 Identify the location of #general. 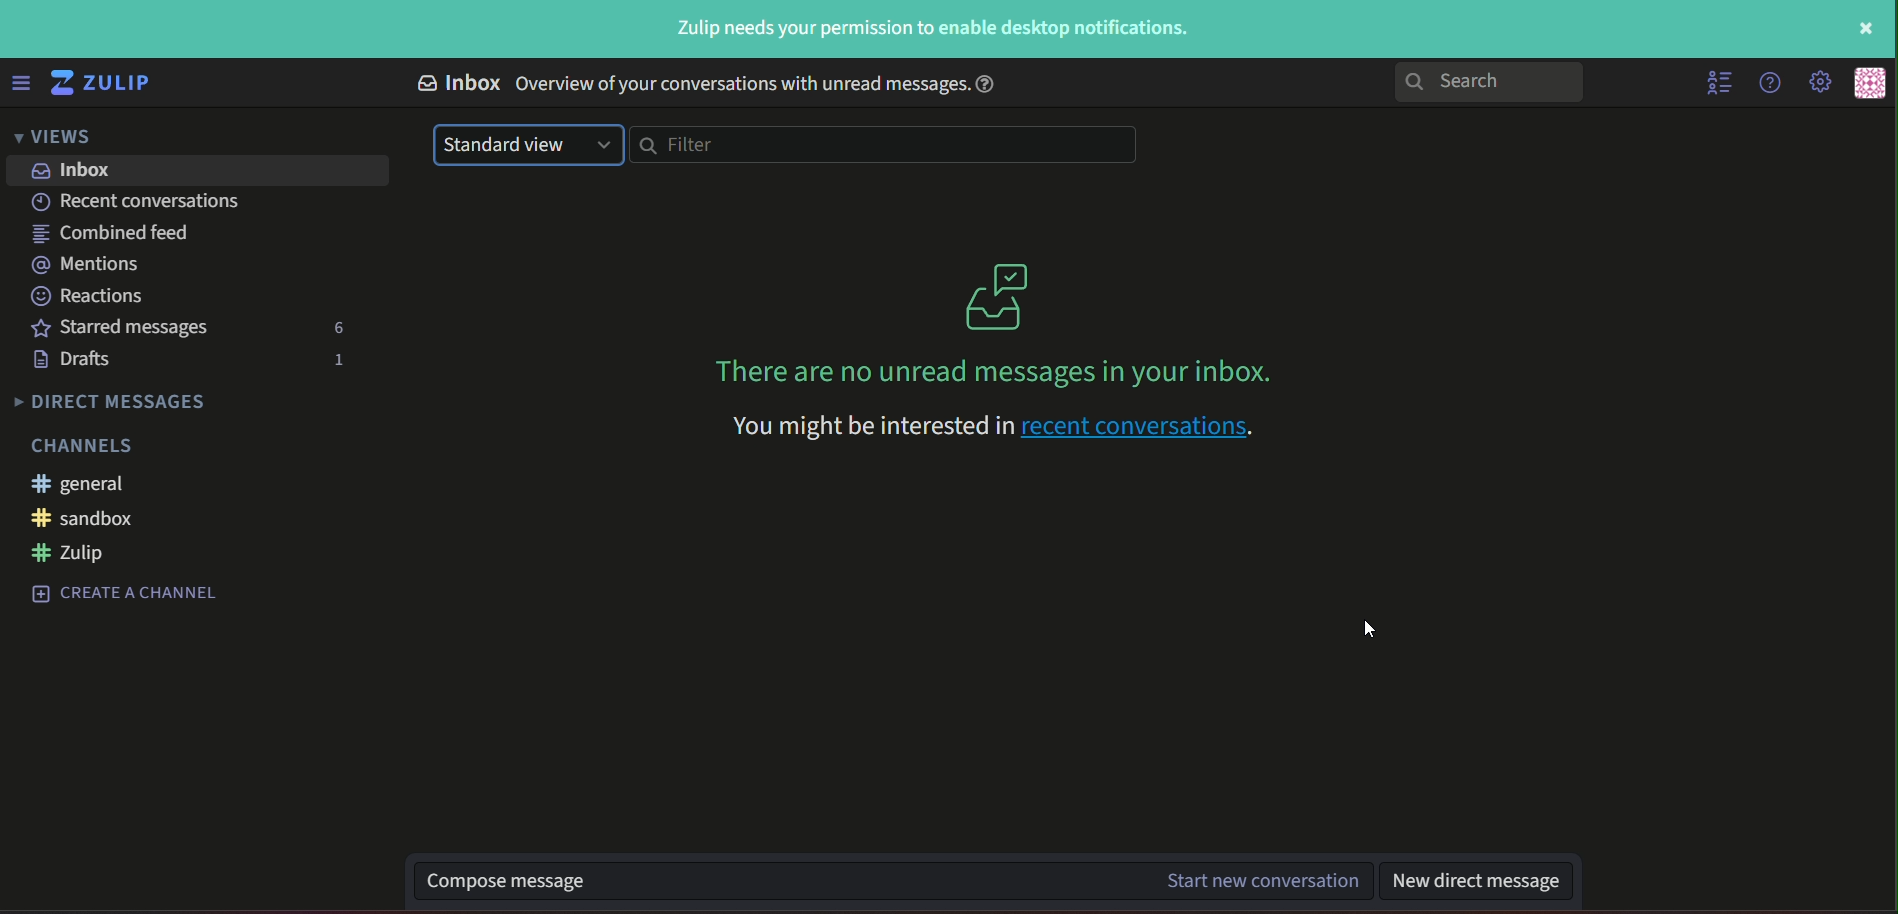
(93, 482).